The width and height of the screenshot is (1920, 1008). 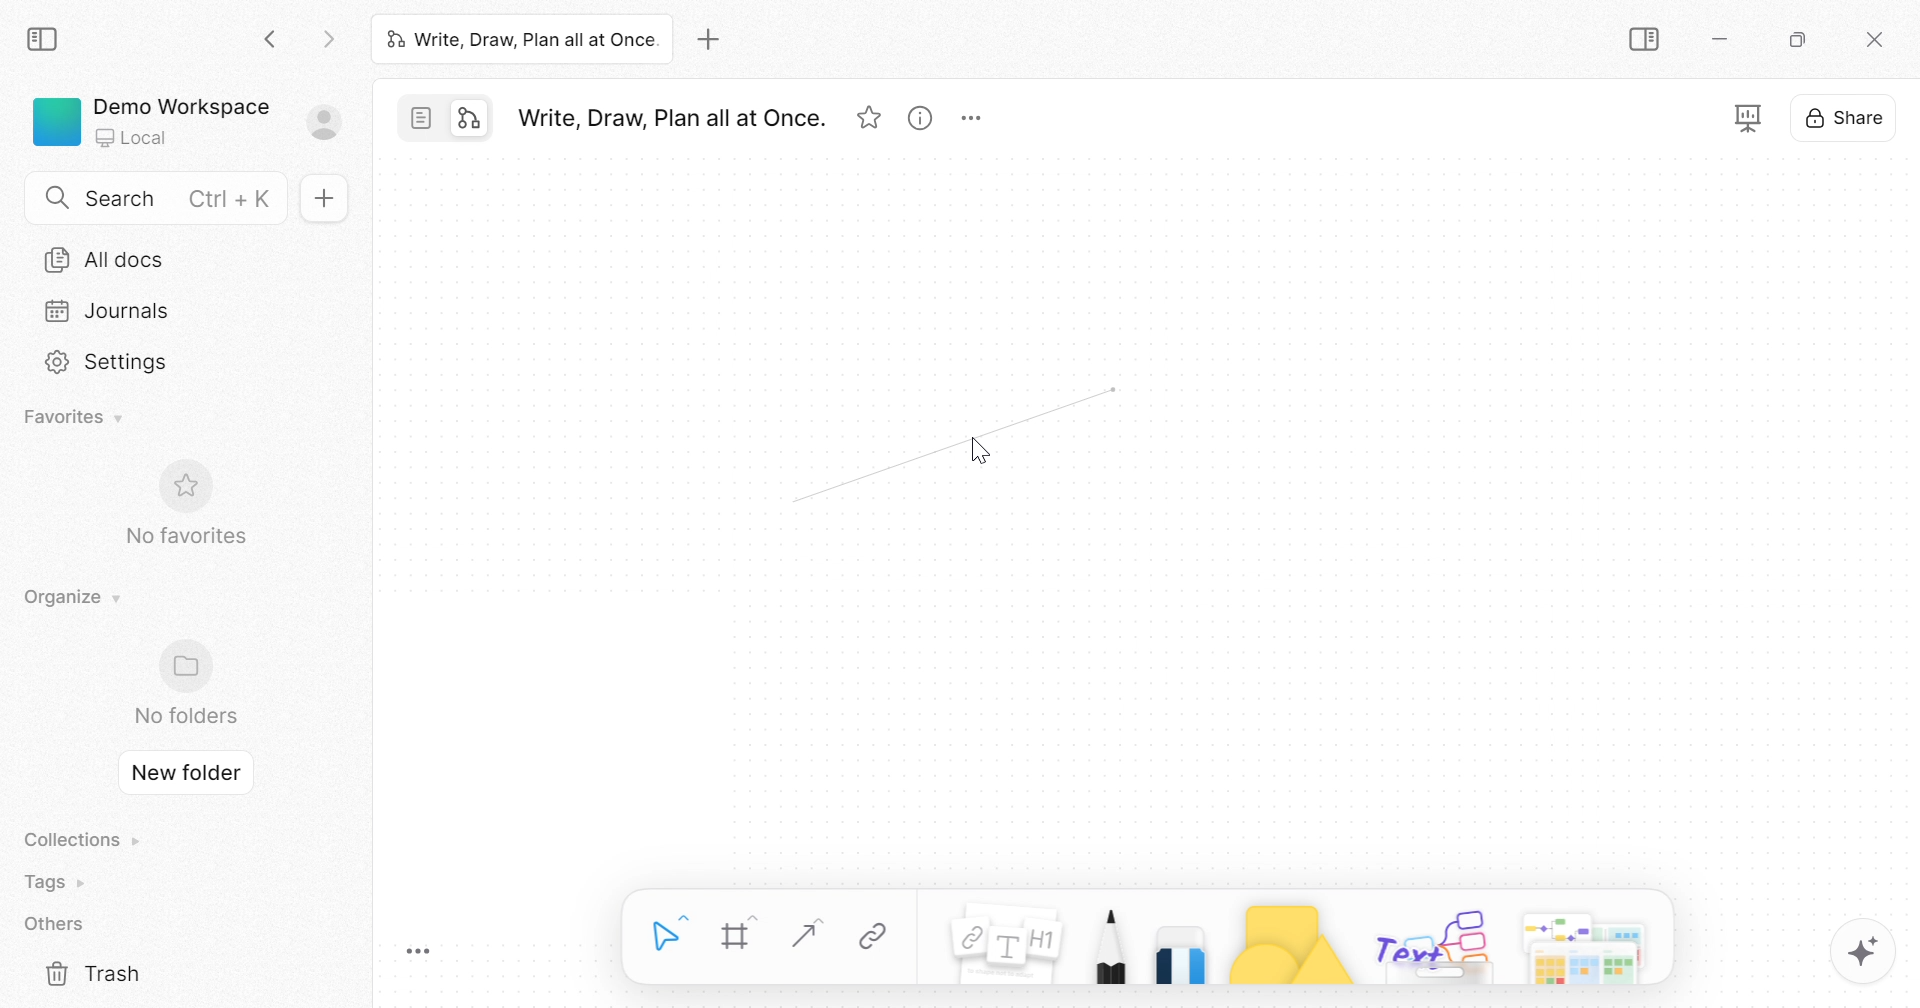 What do you see at coordinates (1182, 950) in the screenshot?
I see `Eraser` at bounding box center [1182, 950].